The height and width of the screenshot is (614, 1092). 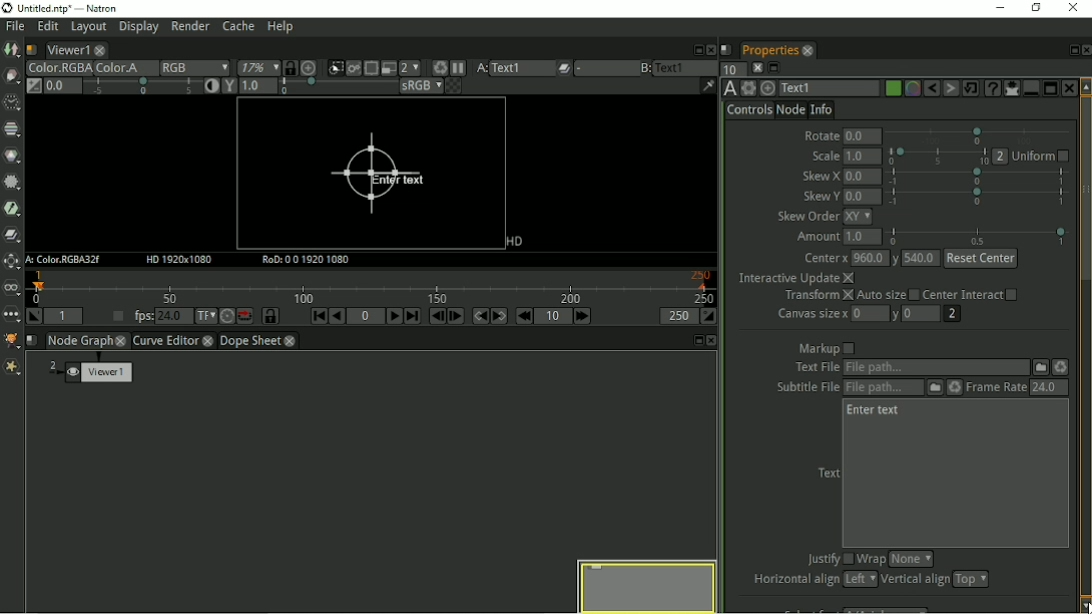 What do you see at coordinates (827, 349) in the screenshot?
I see `Markup` at bounding box center [827, 349].